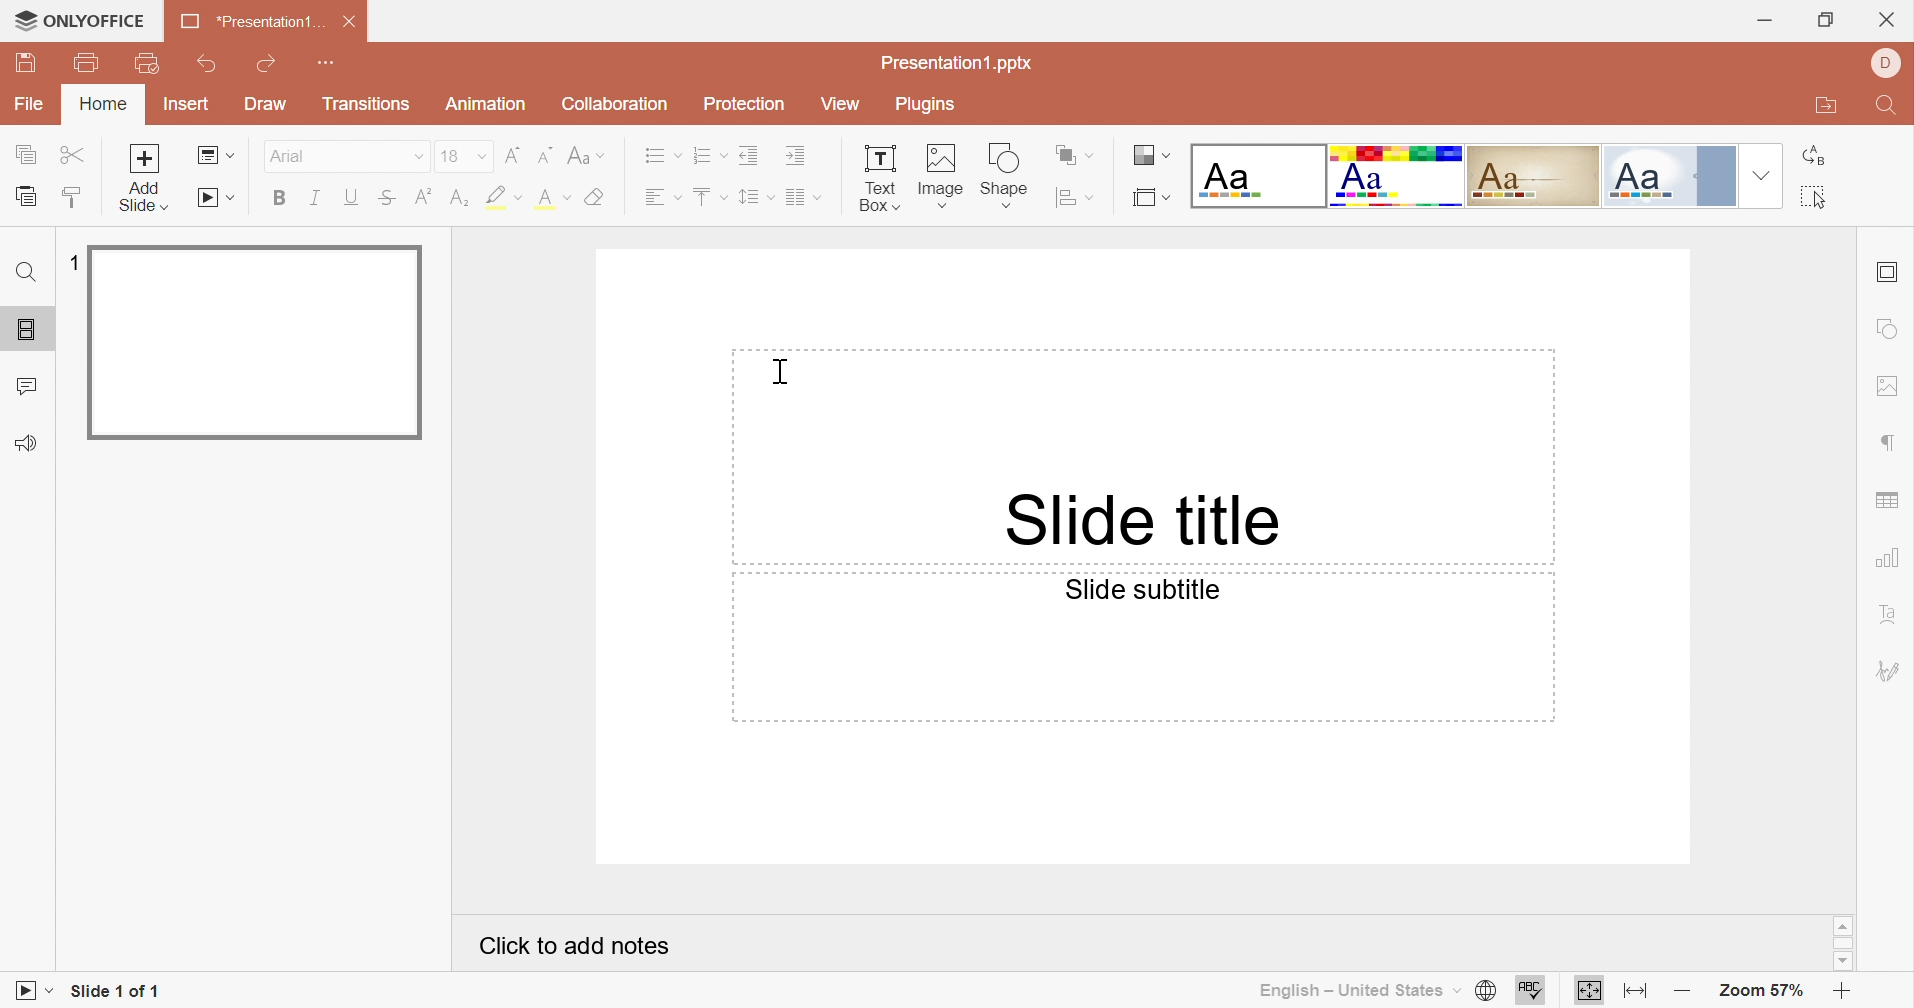 The height and width of the screenshot is (1008, 1914). What do you see at coordinates (293, 157) in the screenshot?
I see `Font` at bounding box center [293, 157].